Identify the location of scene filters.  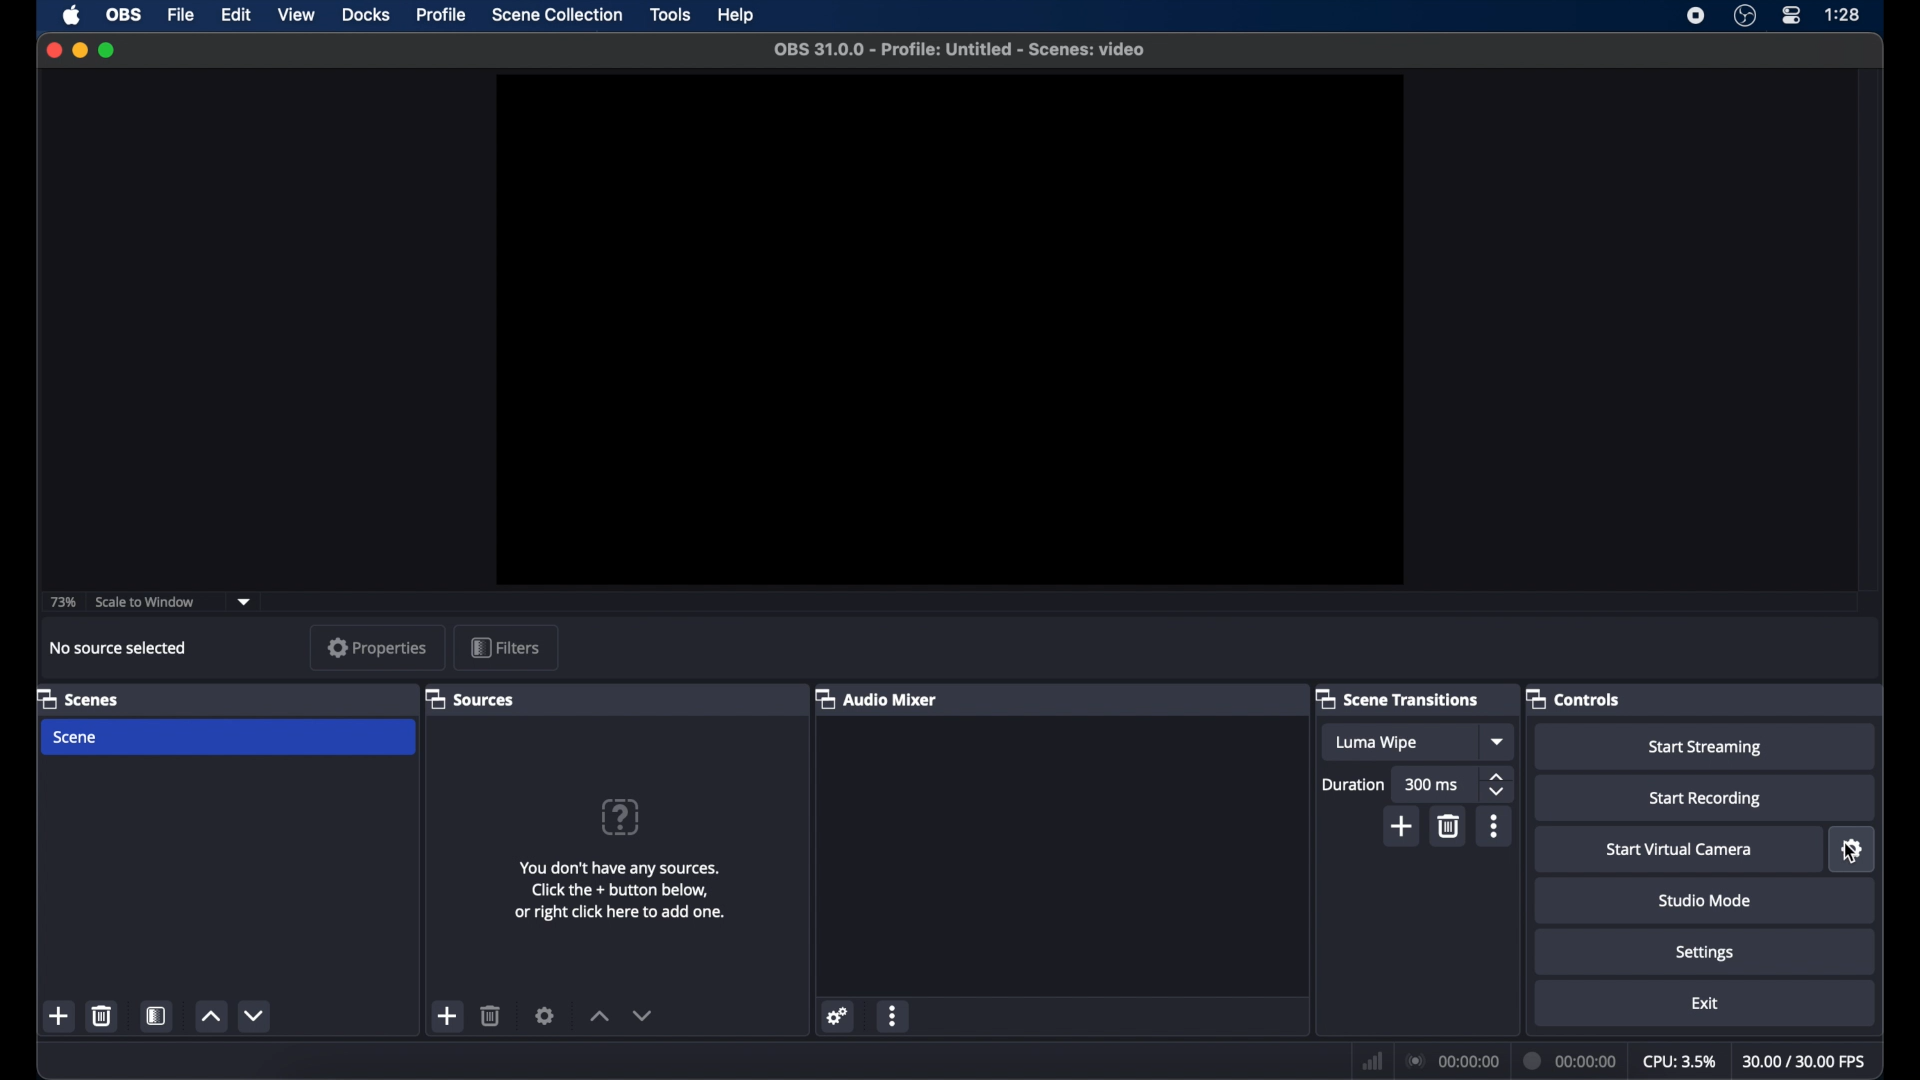
(158, 1016).